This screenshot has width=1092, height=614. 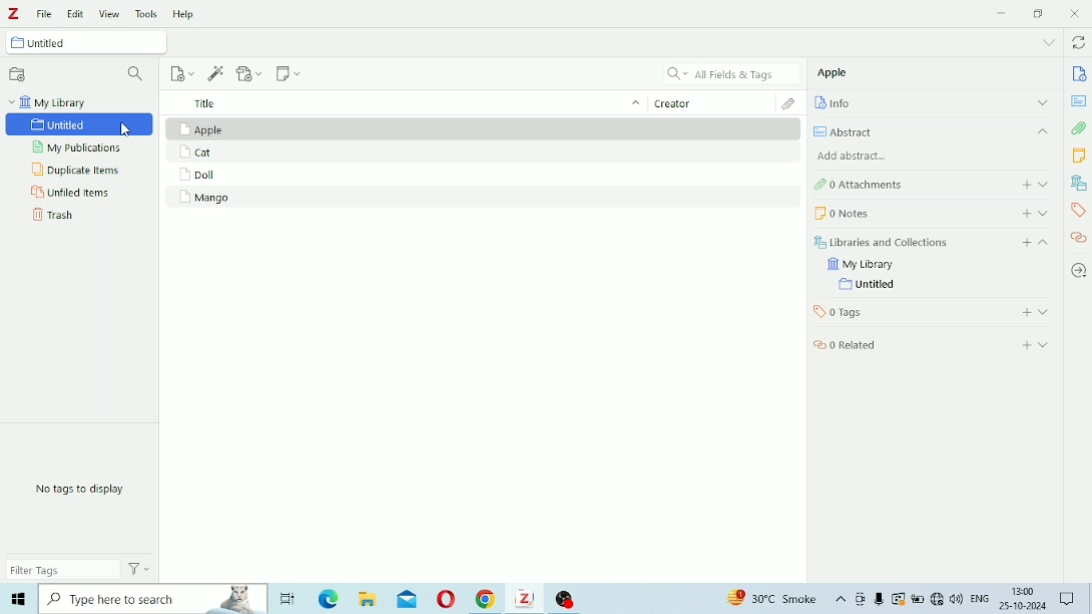 I want to click on Duplicate Items, so click(x=75, y=168).